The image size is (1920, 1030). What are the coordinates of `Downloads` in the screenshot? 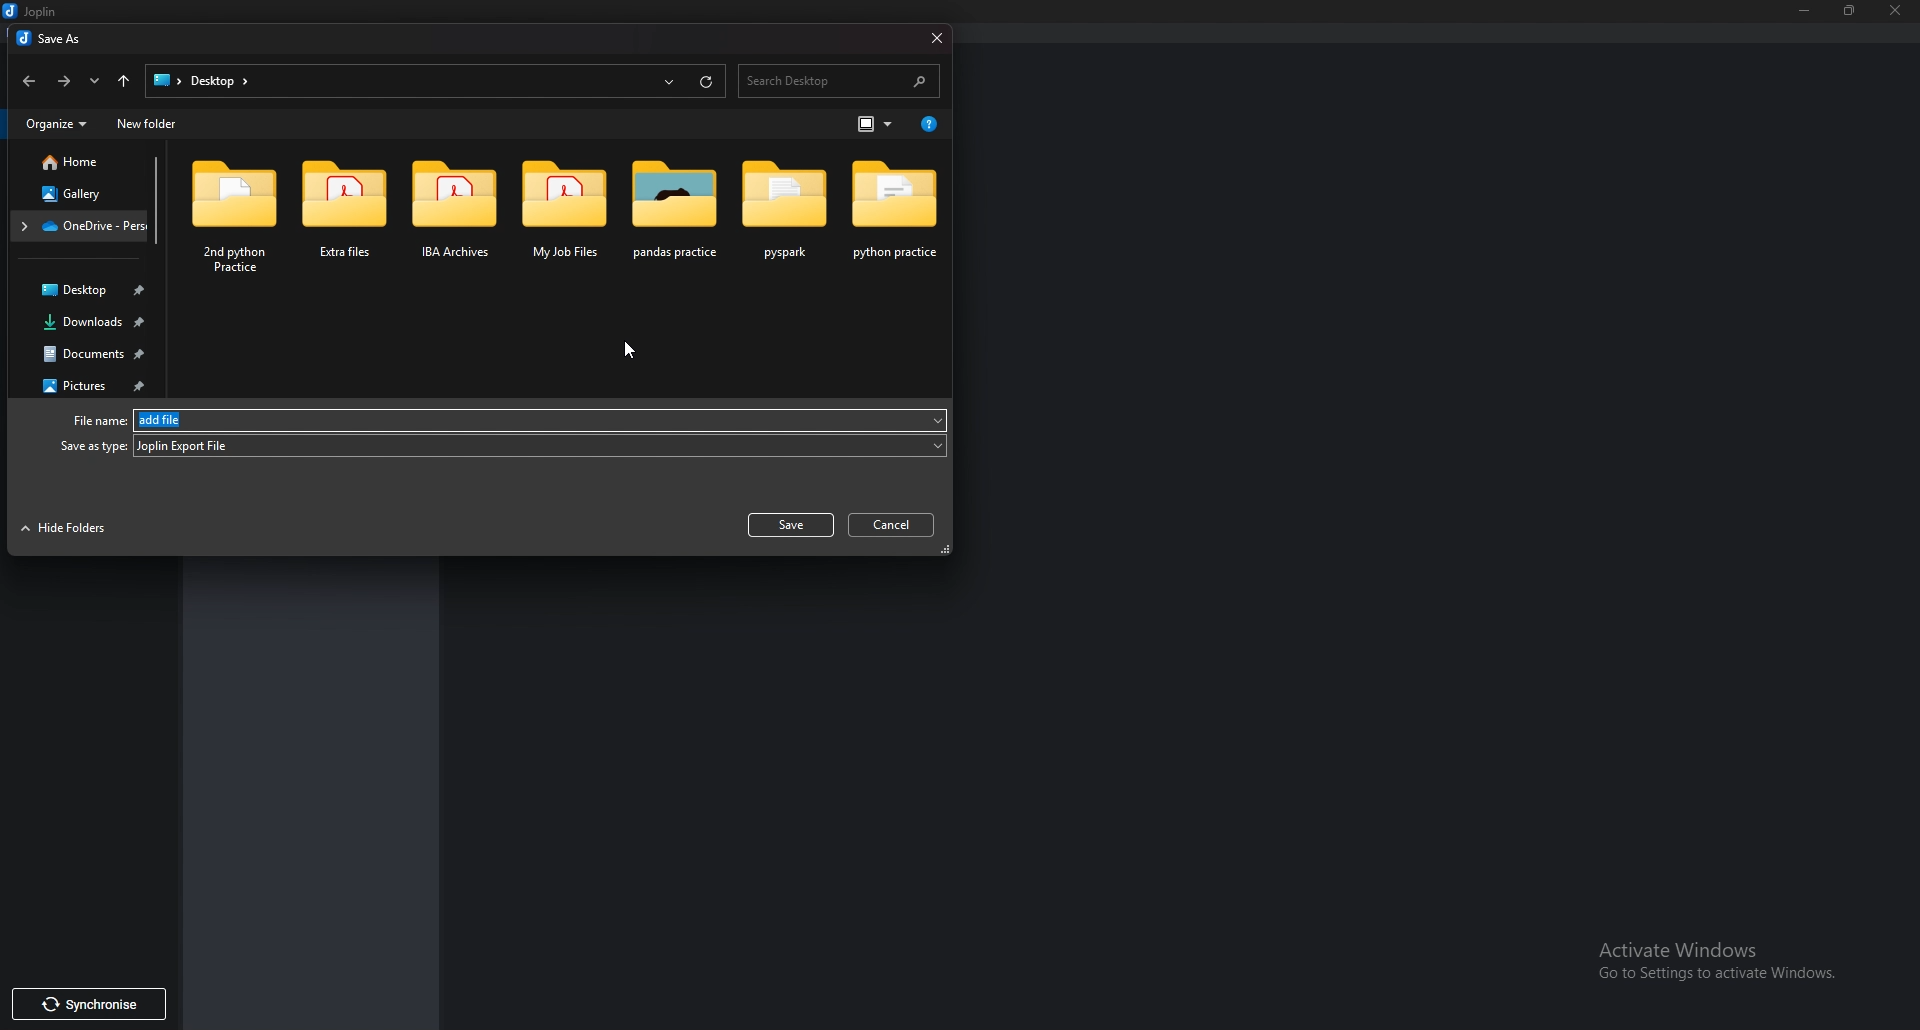 It's located at (90, 324).